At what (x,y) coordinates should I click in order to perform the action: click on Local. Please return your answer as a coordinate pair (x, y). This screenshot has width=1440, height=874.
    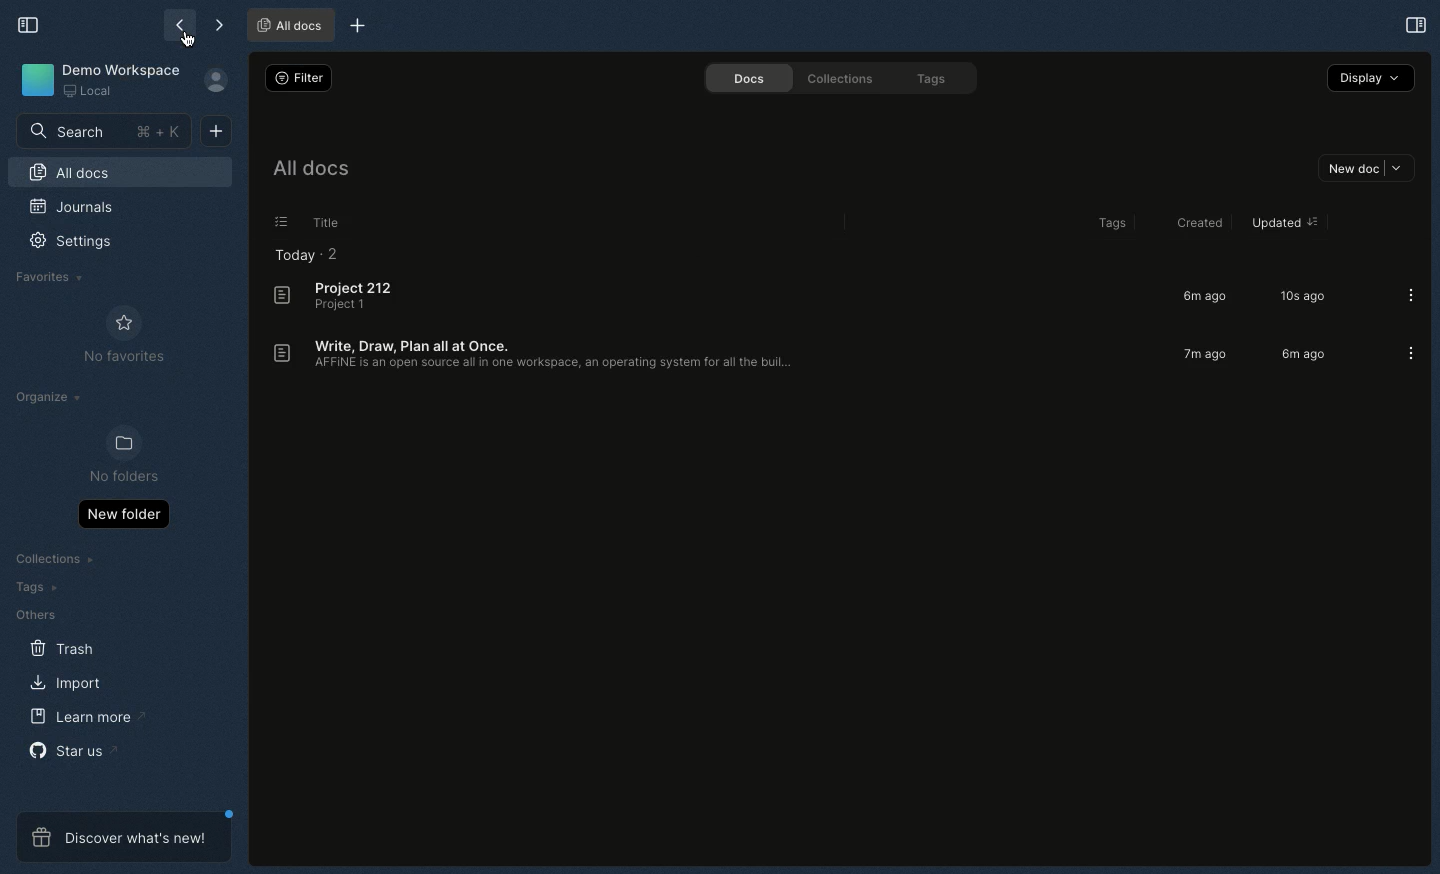
    Looking at the image, I should click on (91, 91).